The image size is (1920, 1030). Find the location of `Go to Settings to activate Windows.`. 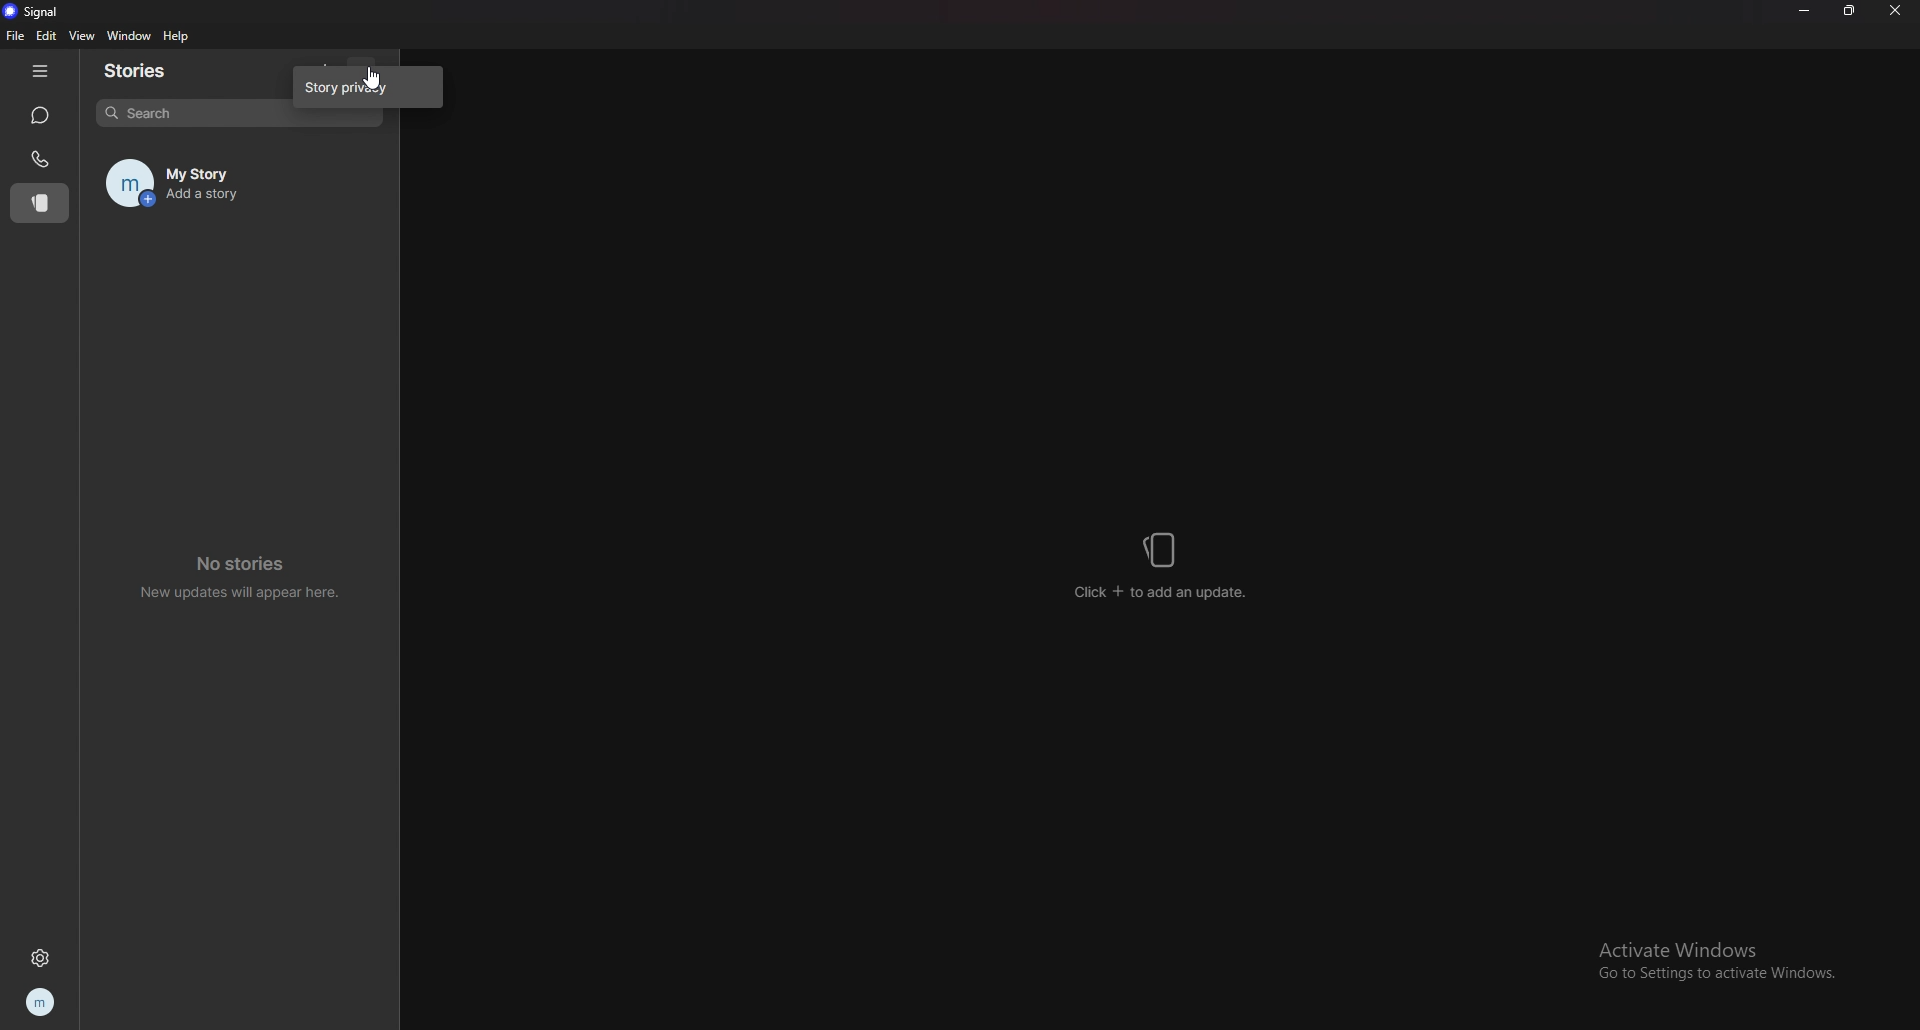

Go to Settings to activate Windows. is located at coordinates (1725, 976).